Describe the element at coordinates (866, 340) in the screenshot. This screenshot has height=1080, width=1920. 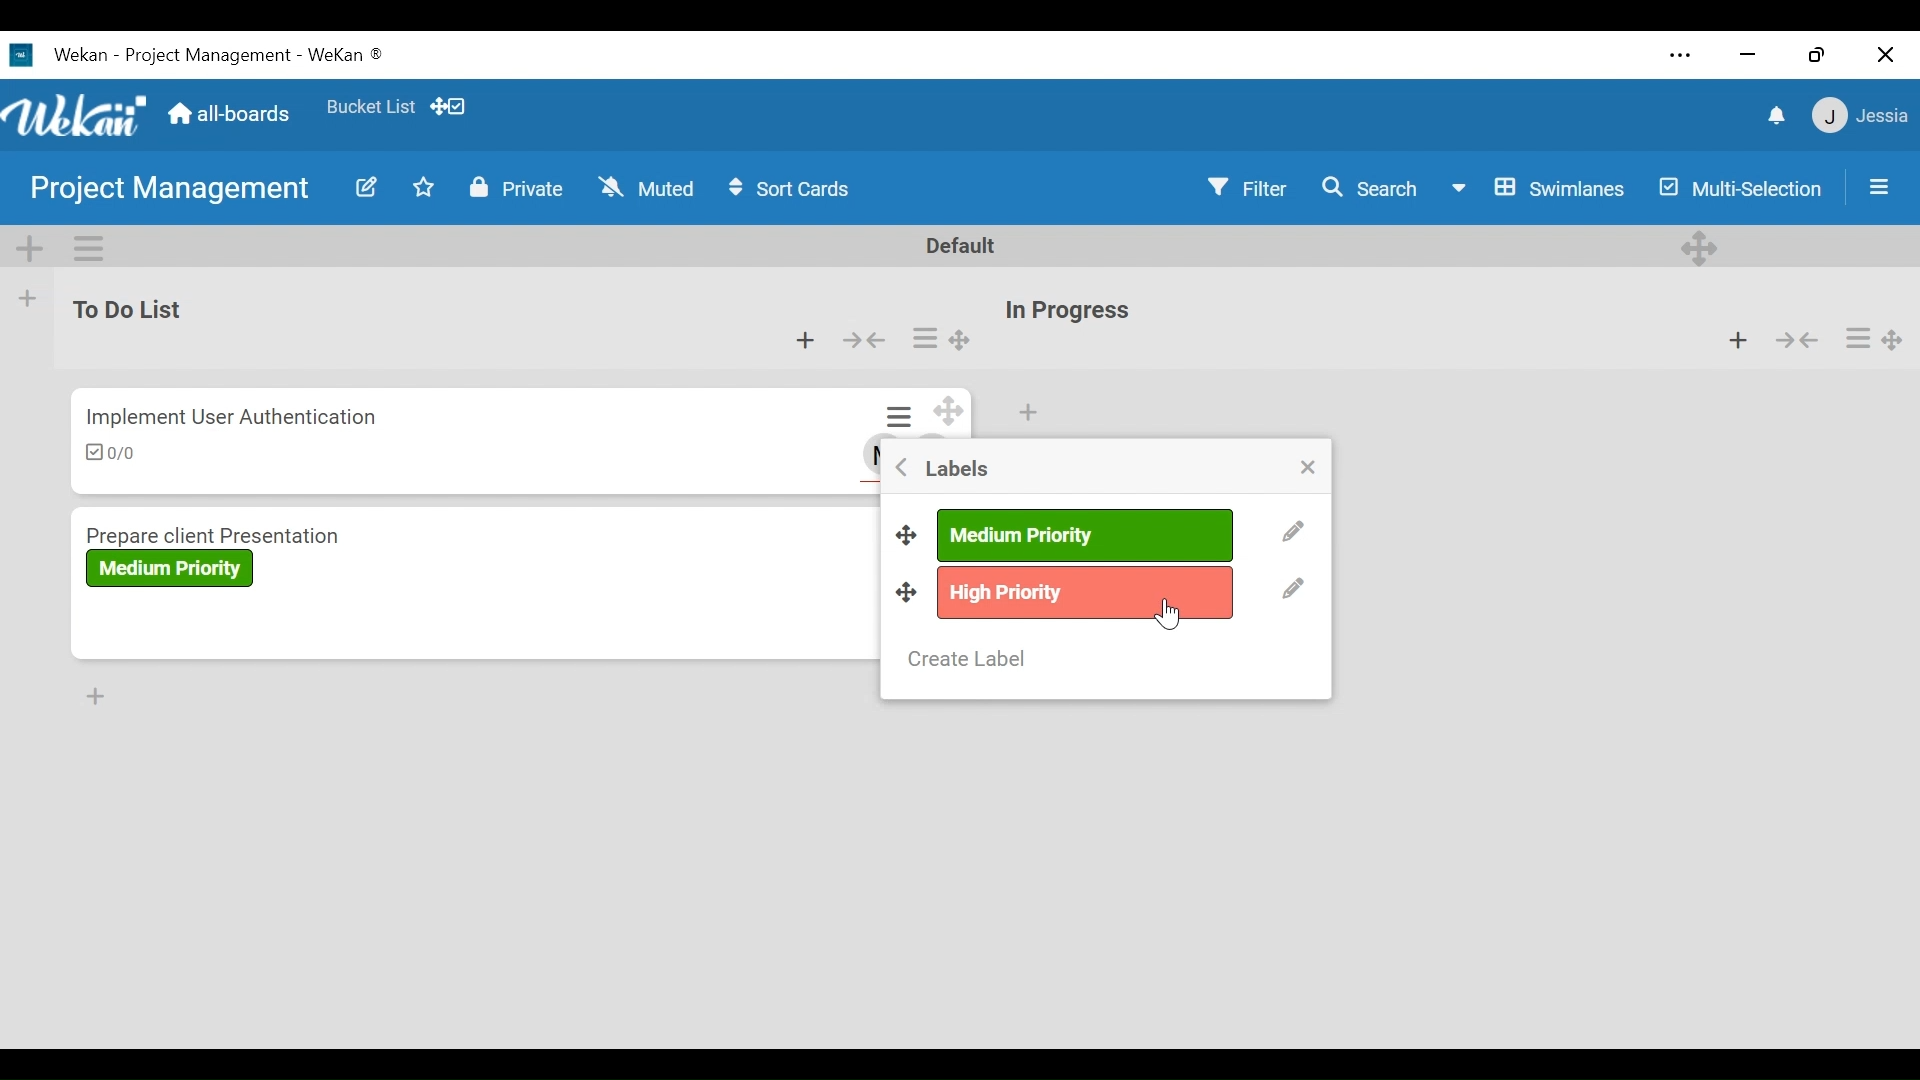
I see `Collapse` at that location.